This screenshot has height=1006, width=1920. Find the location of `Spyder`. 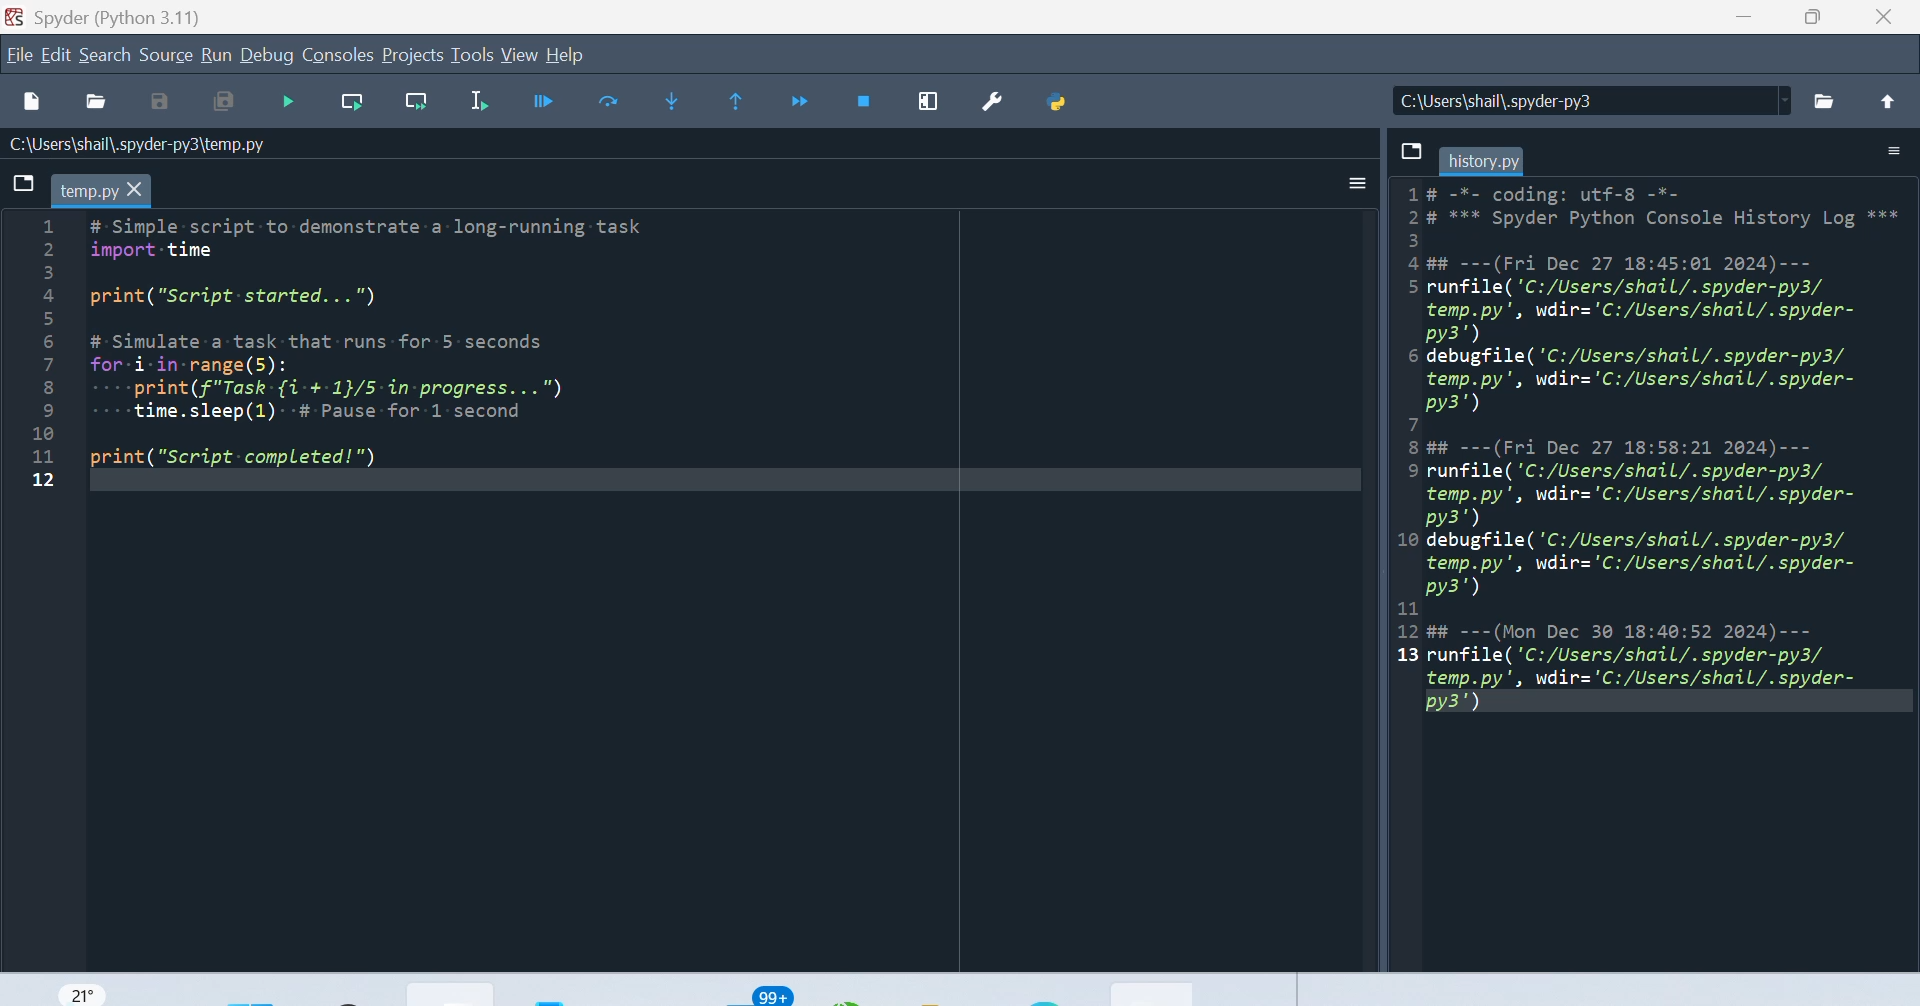

Spyder is located at coordinates (124, 17).